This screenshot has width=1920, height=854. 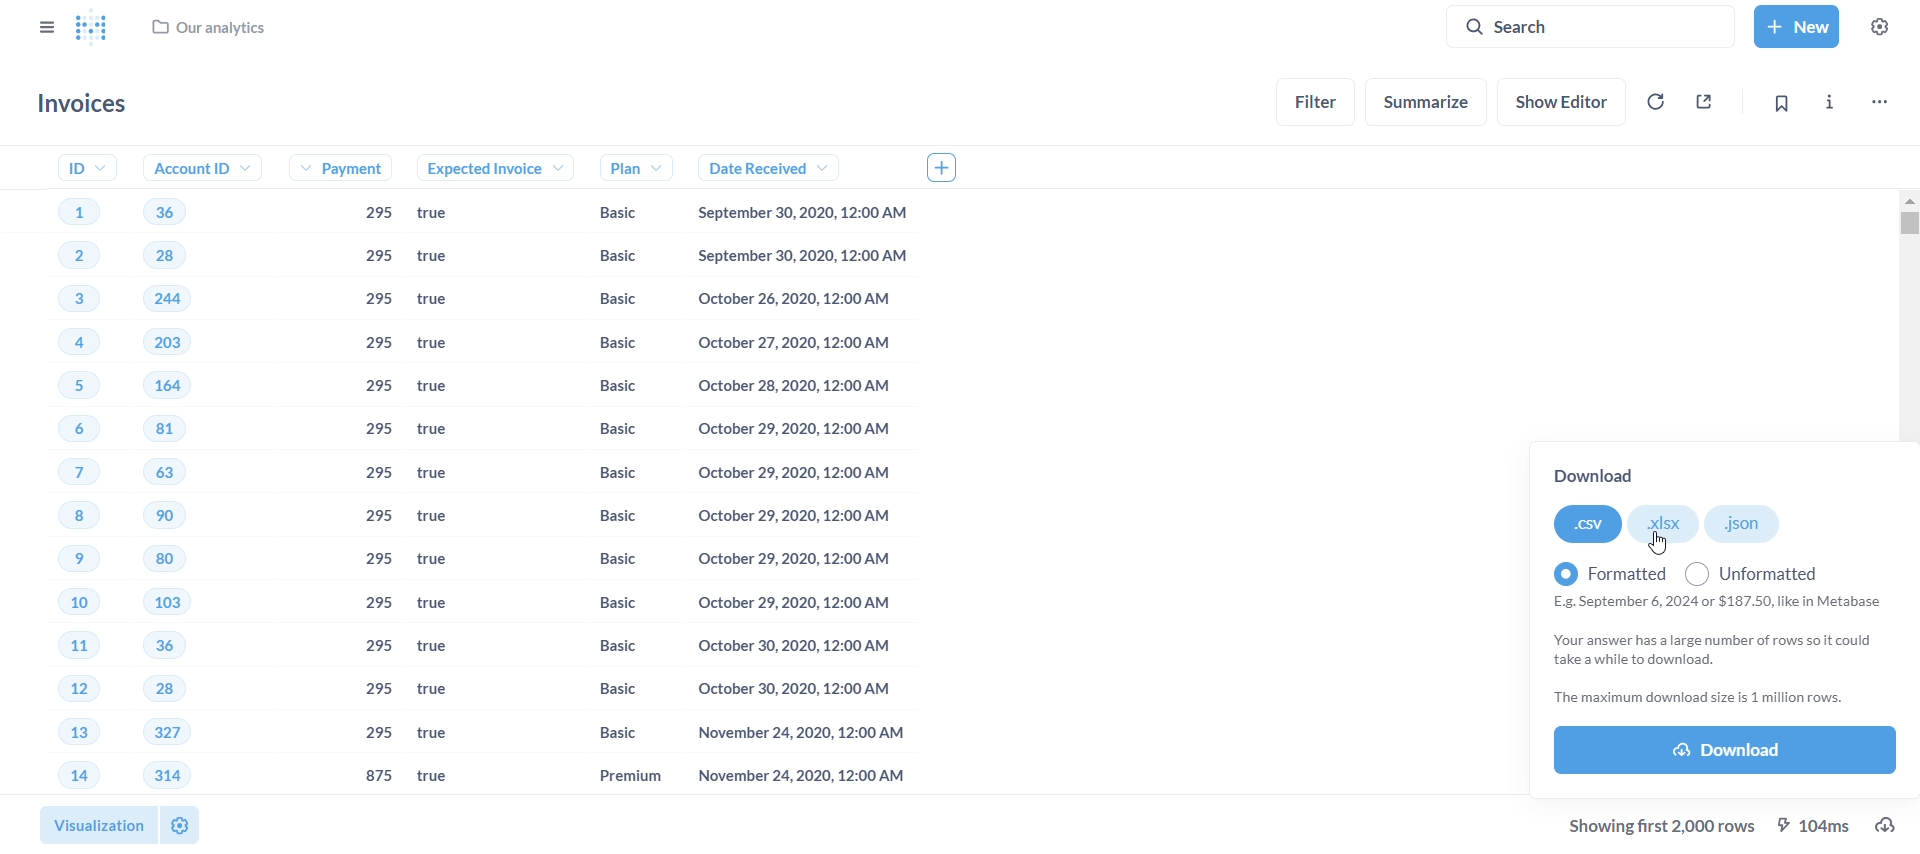 What do you see at coordinates (154, 690) in the screenshot?
I see `28` at bounding box center [154, 690].